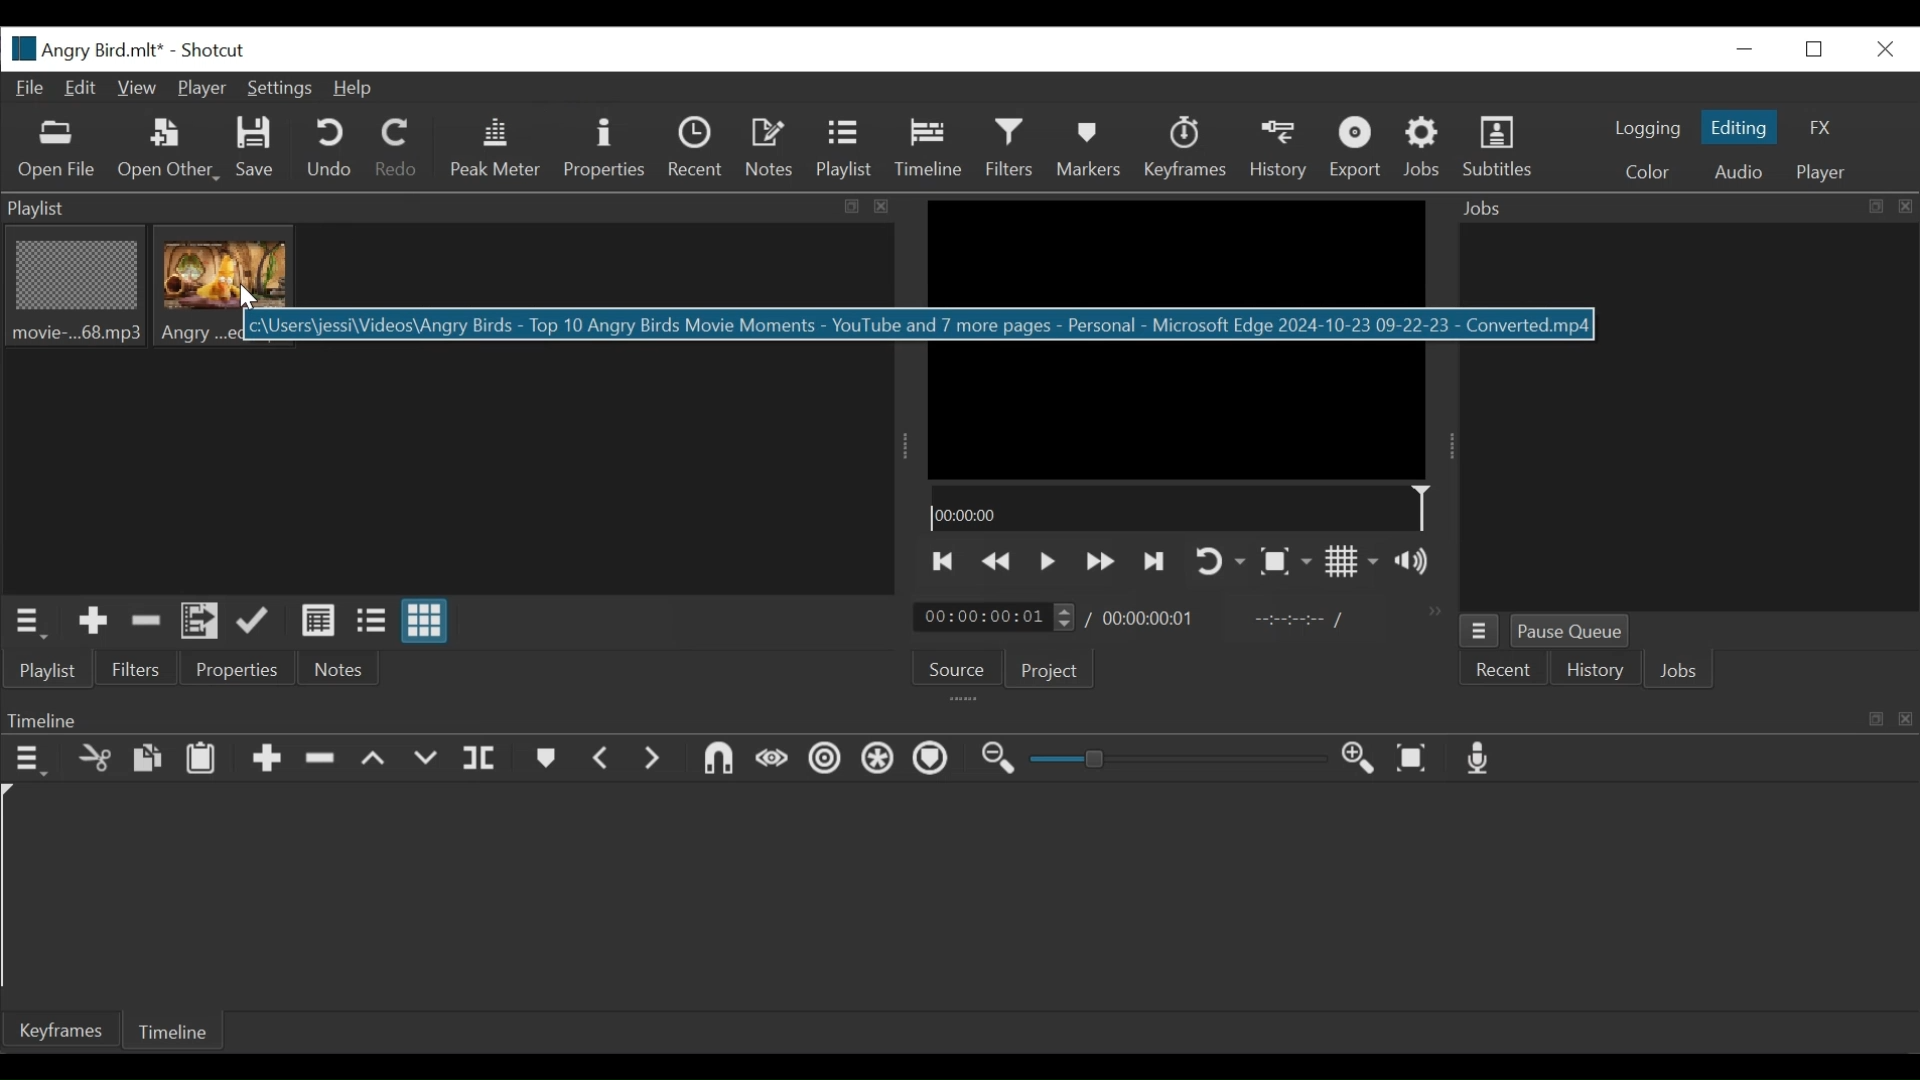 Image resolution: width=1920 pixels, height=1080 pixels. Describe the element at coordinates (1481, 759) in the screenshot. I see `Record audio` at that location.